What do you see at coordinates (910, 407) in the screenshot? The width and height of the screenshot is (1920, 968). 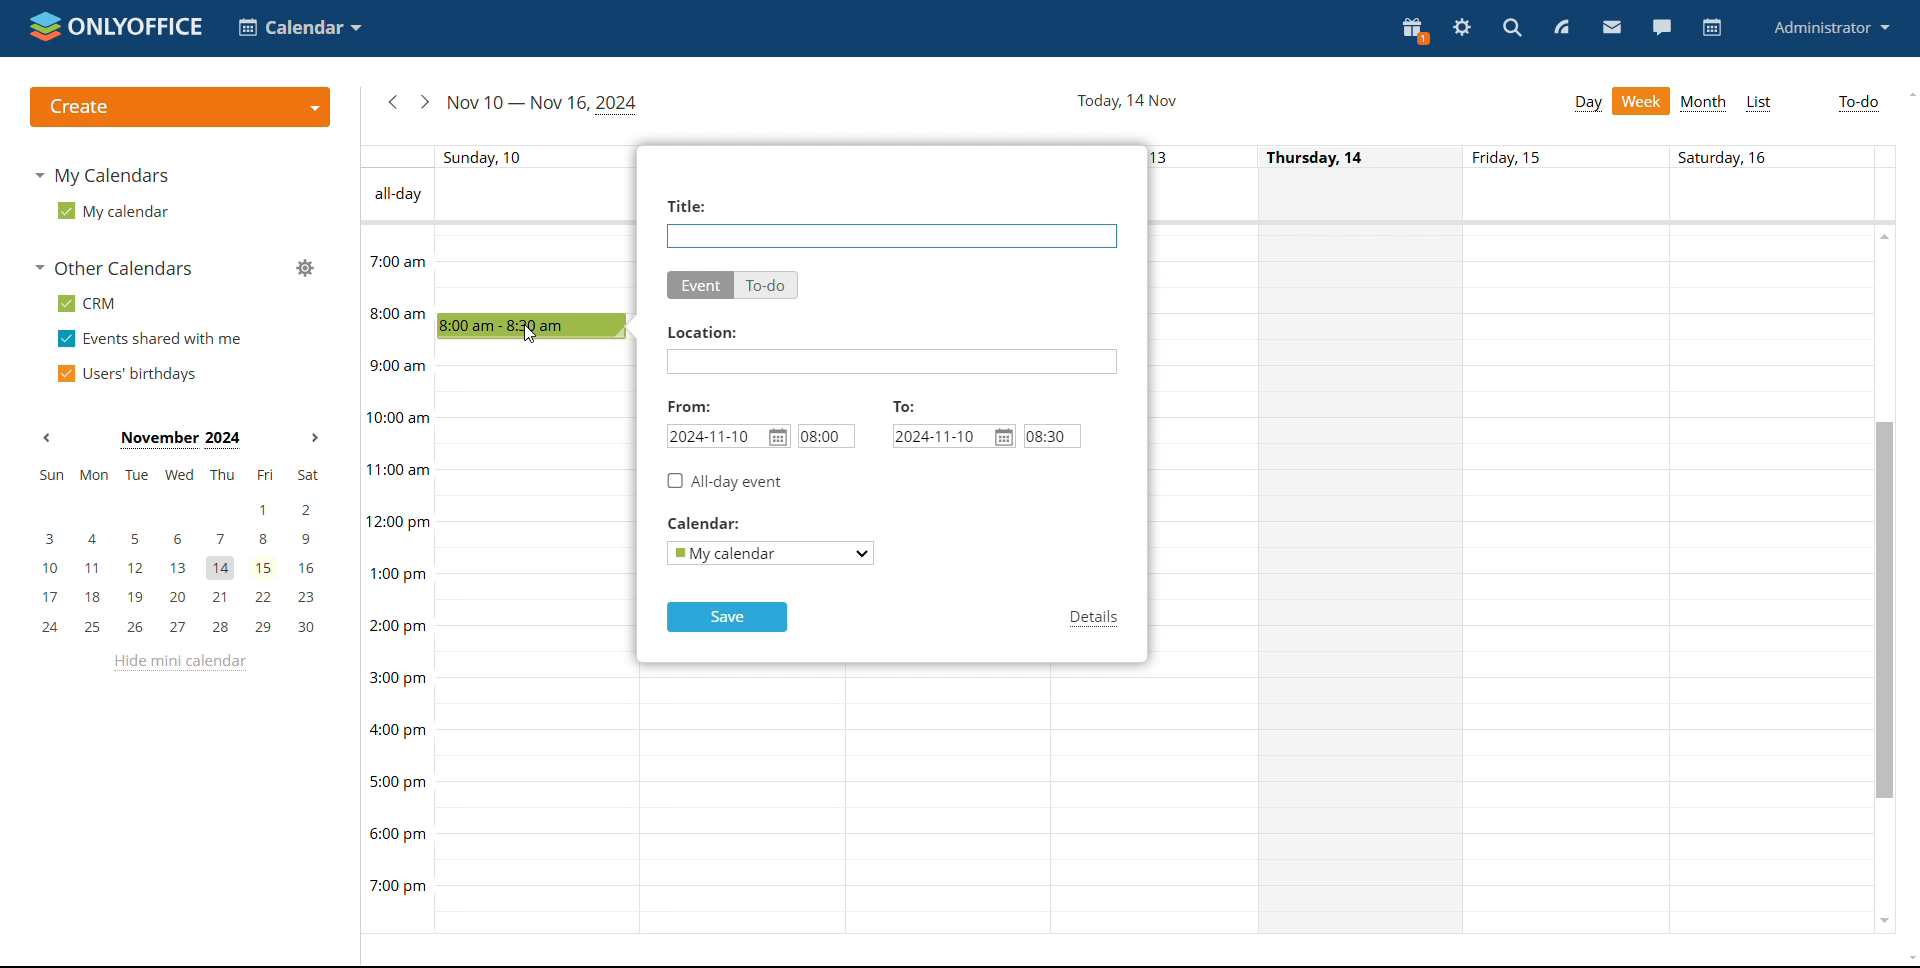 I see `to:` at bounding box center [910, 407].